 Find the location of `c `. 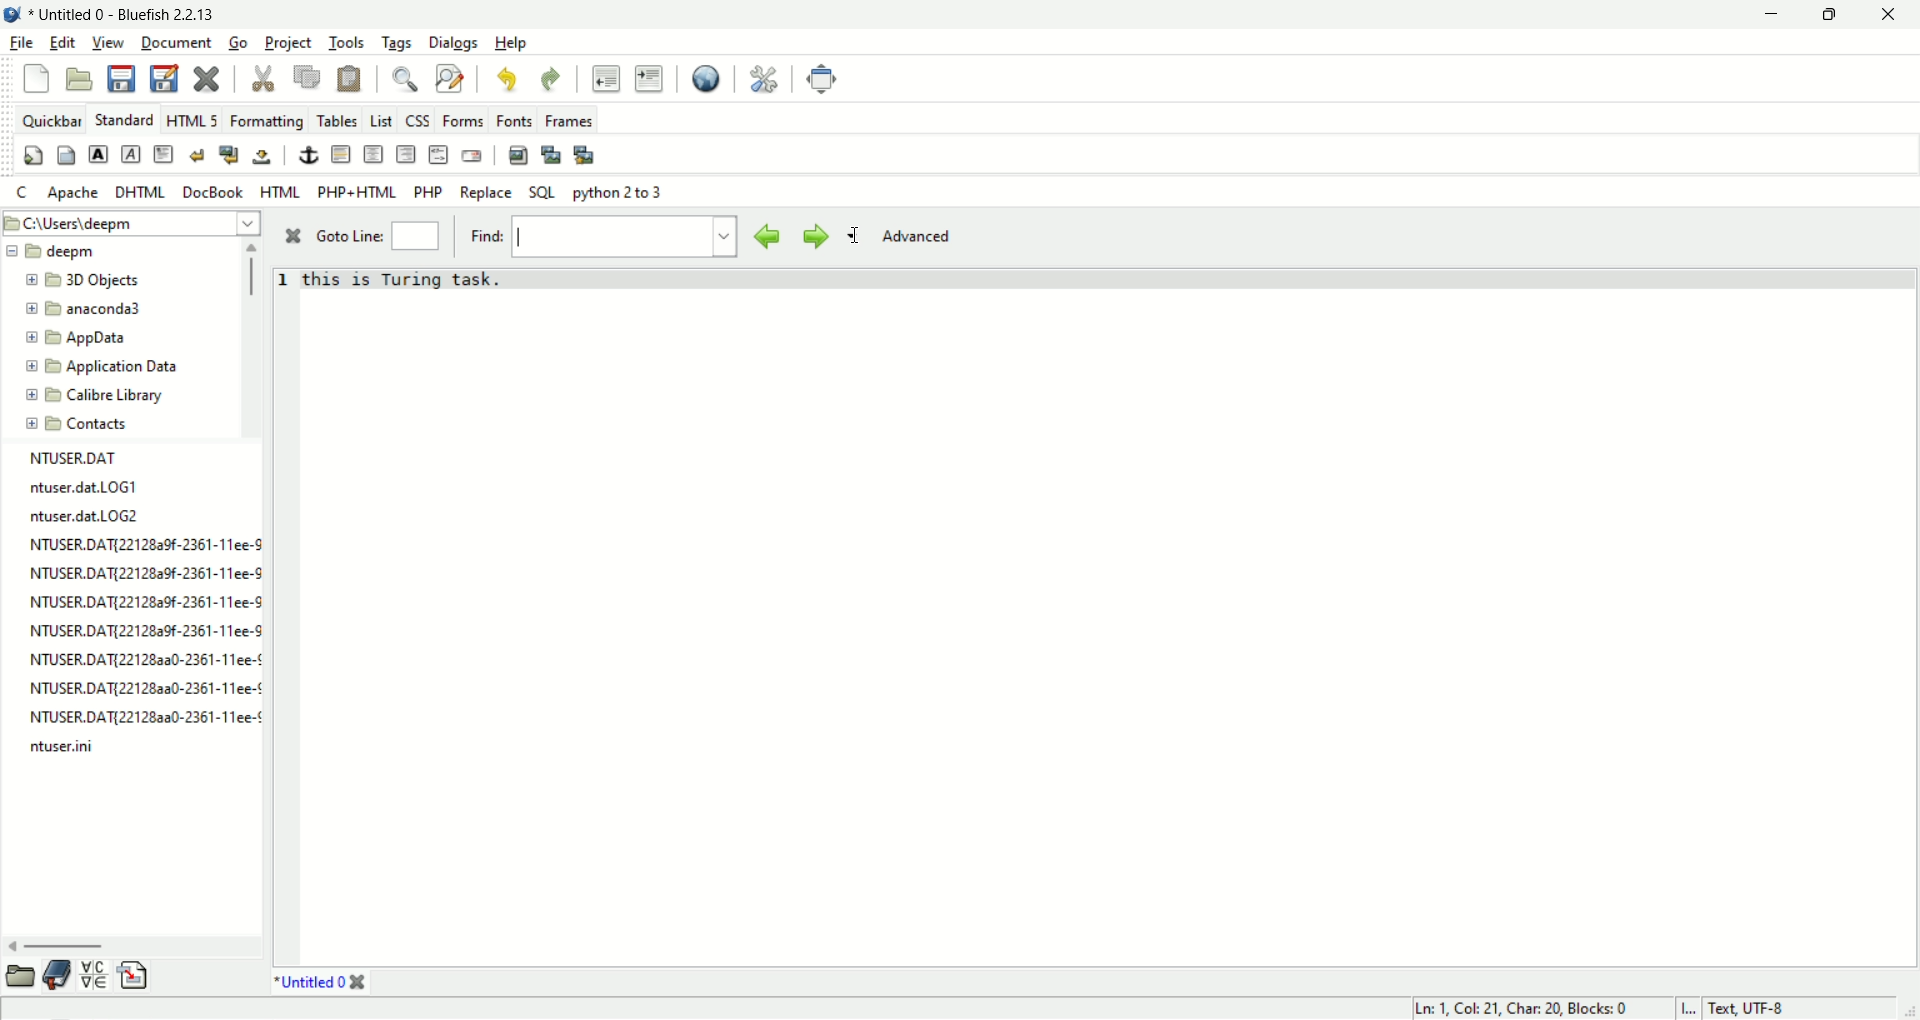

c  is located at coordinates (24, 194).